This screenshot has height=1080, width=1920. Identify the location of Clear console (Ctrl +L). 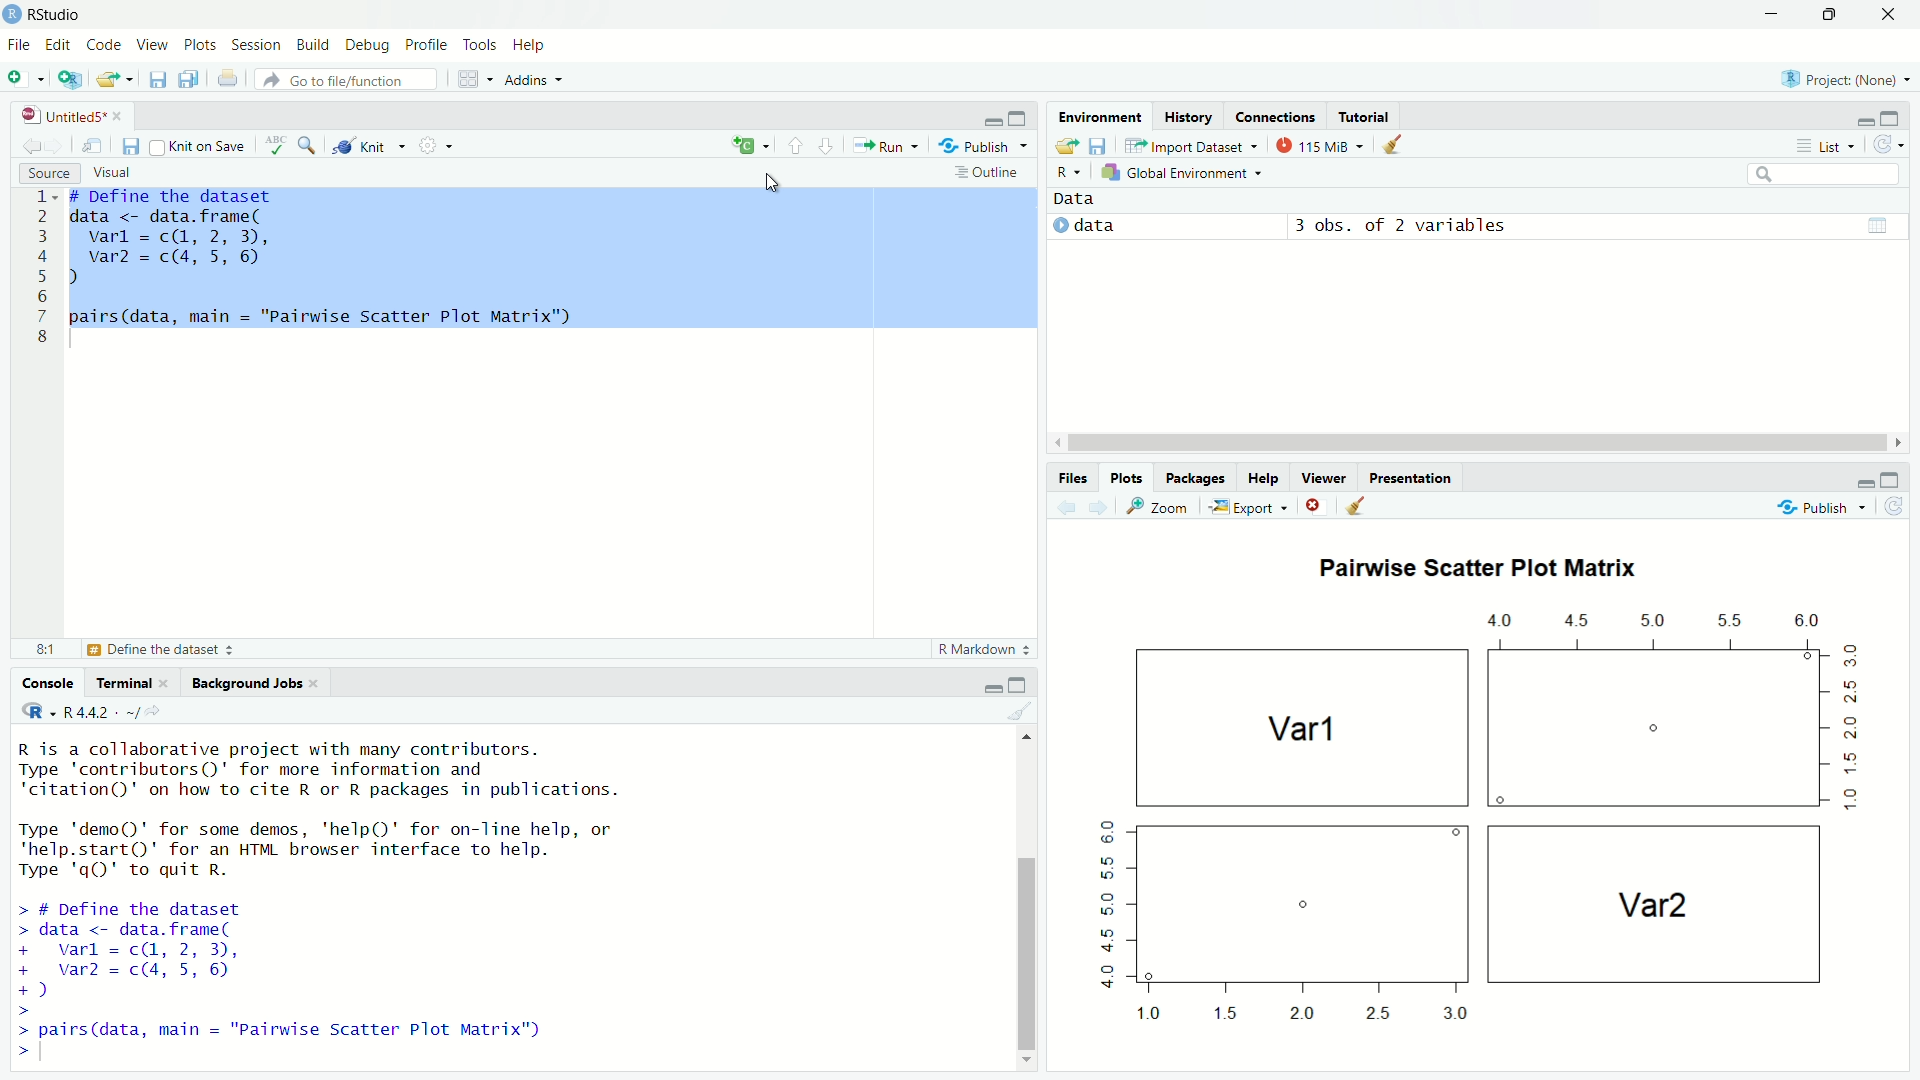
(1393, 143).